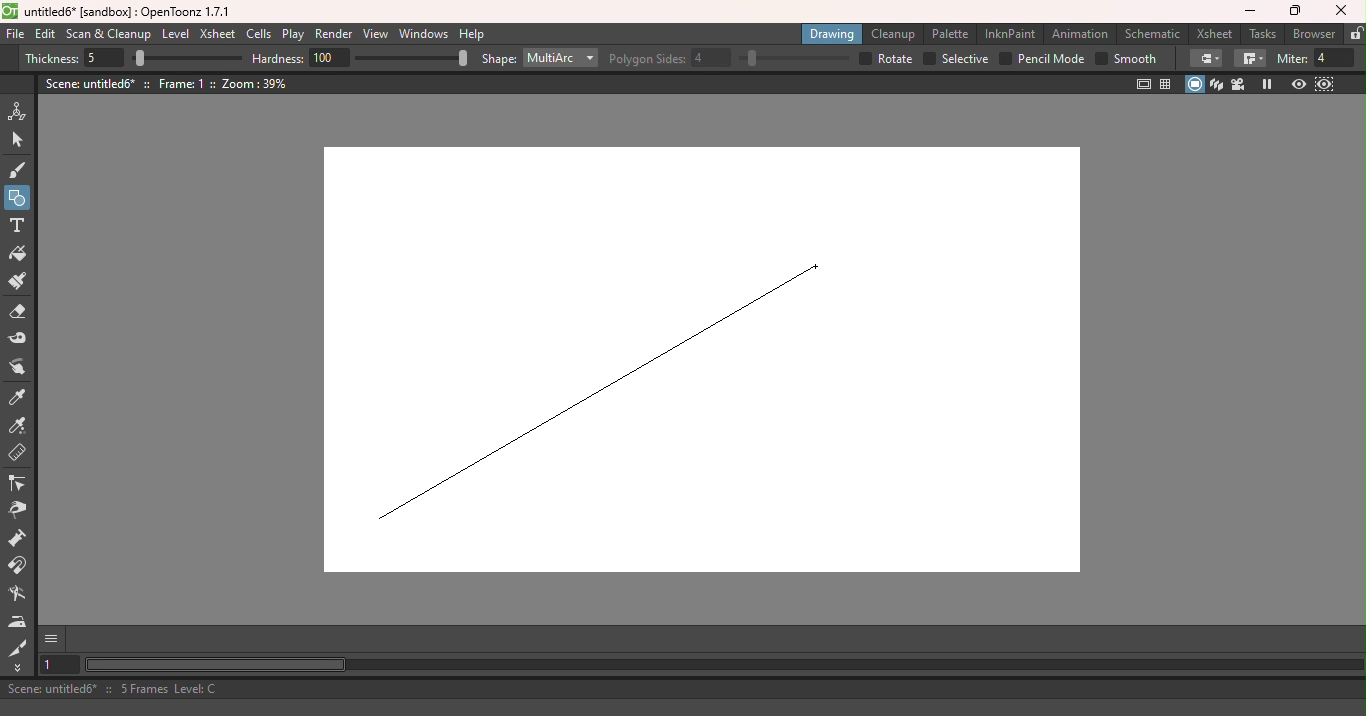 This screenshot has width=1366, height=716. I want to click on RGB picker tool, so click(19, 426).